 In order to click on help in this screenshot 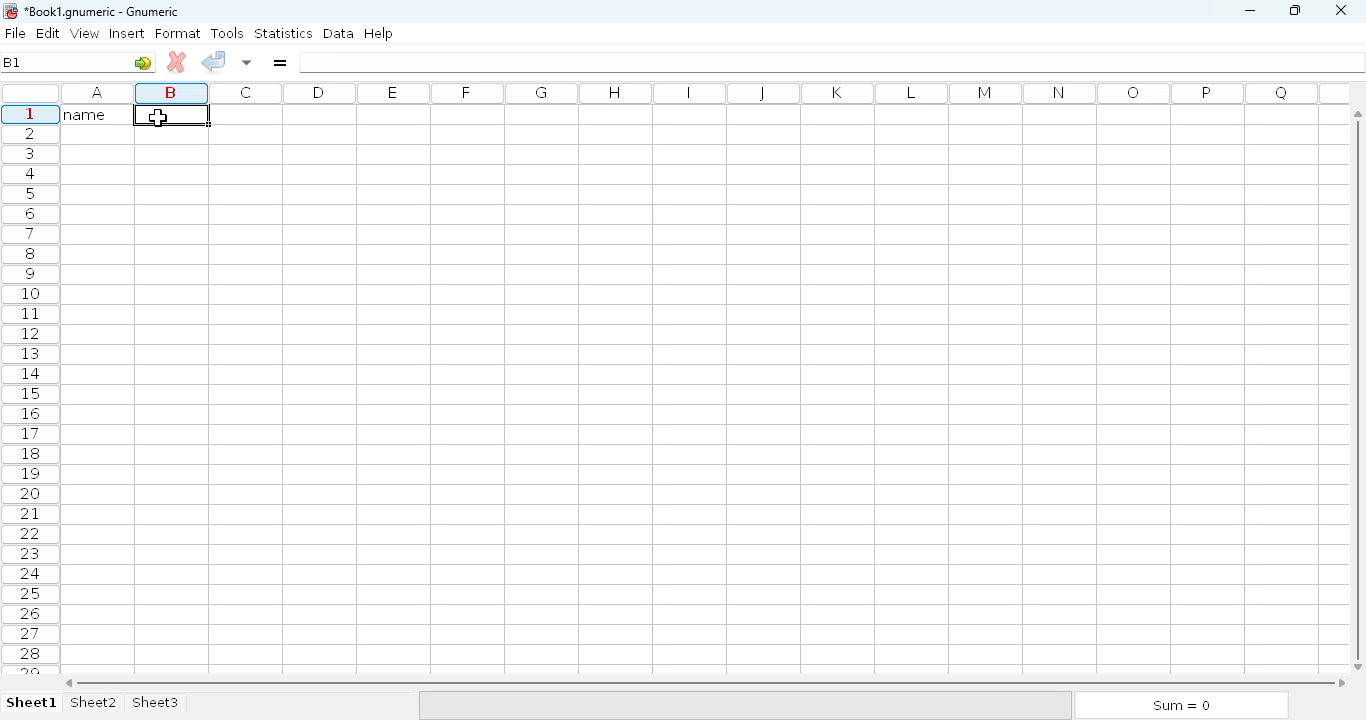, I will do `click(378, 34)`.